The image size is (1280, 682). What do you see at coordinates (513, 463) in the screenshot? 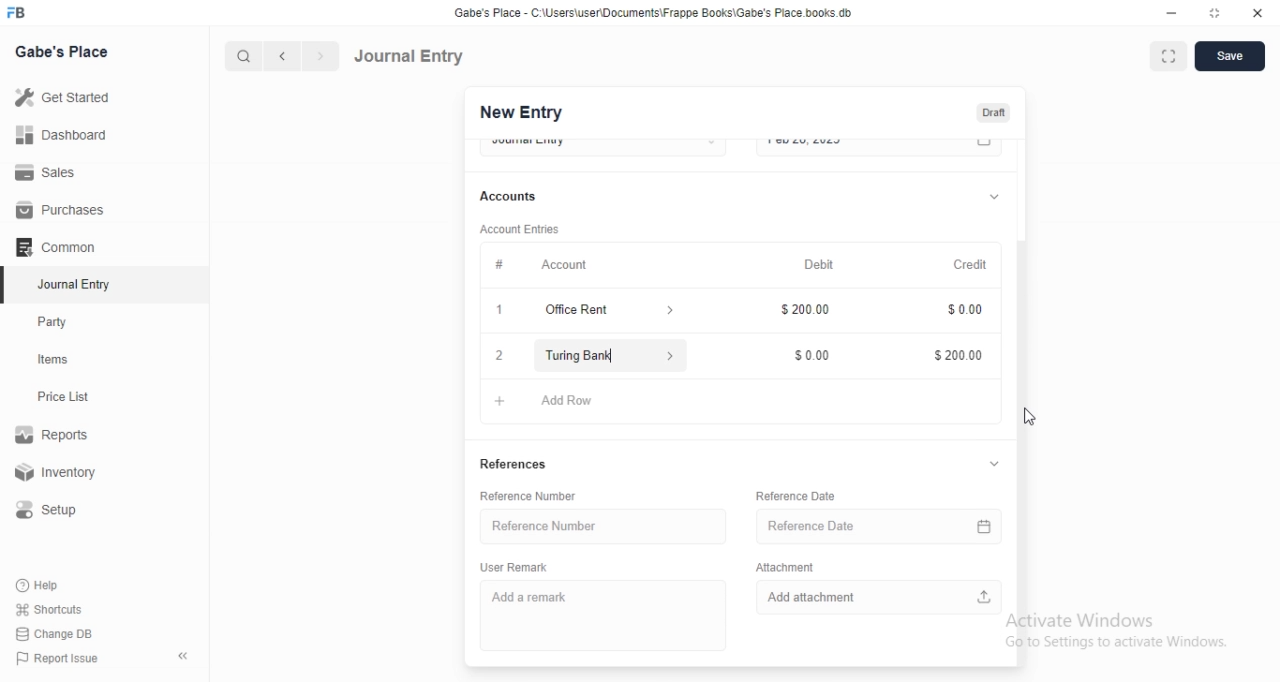
I see `References` at bounding box center [513, 463].